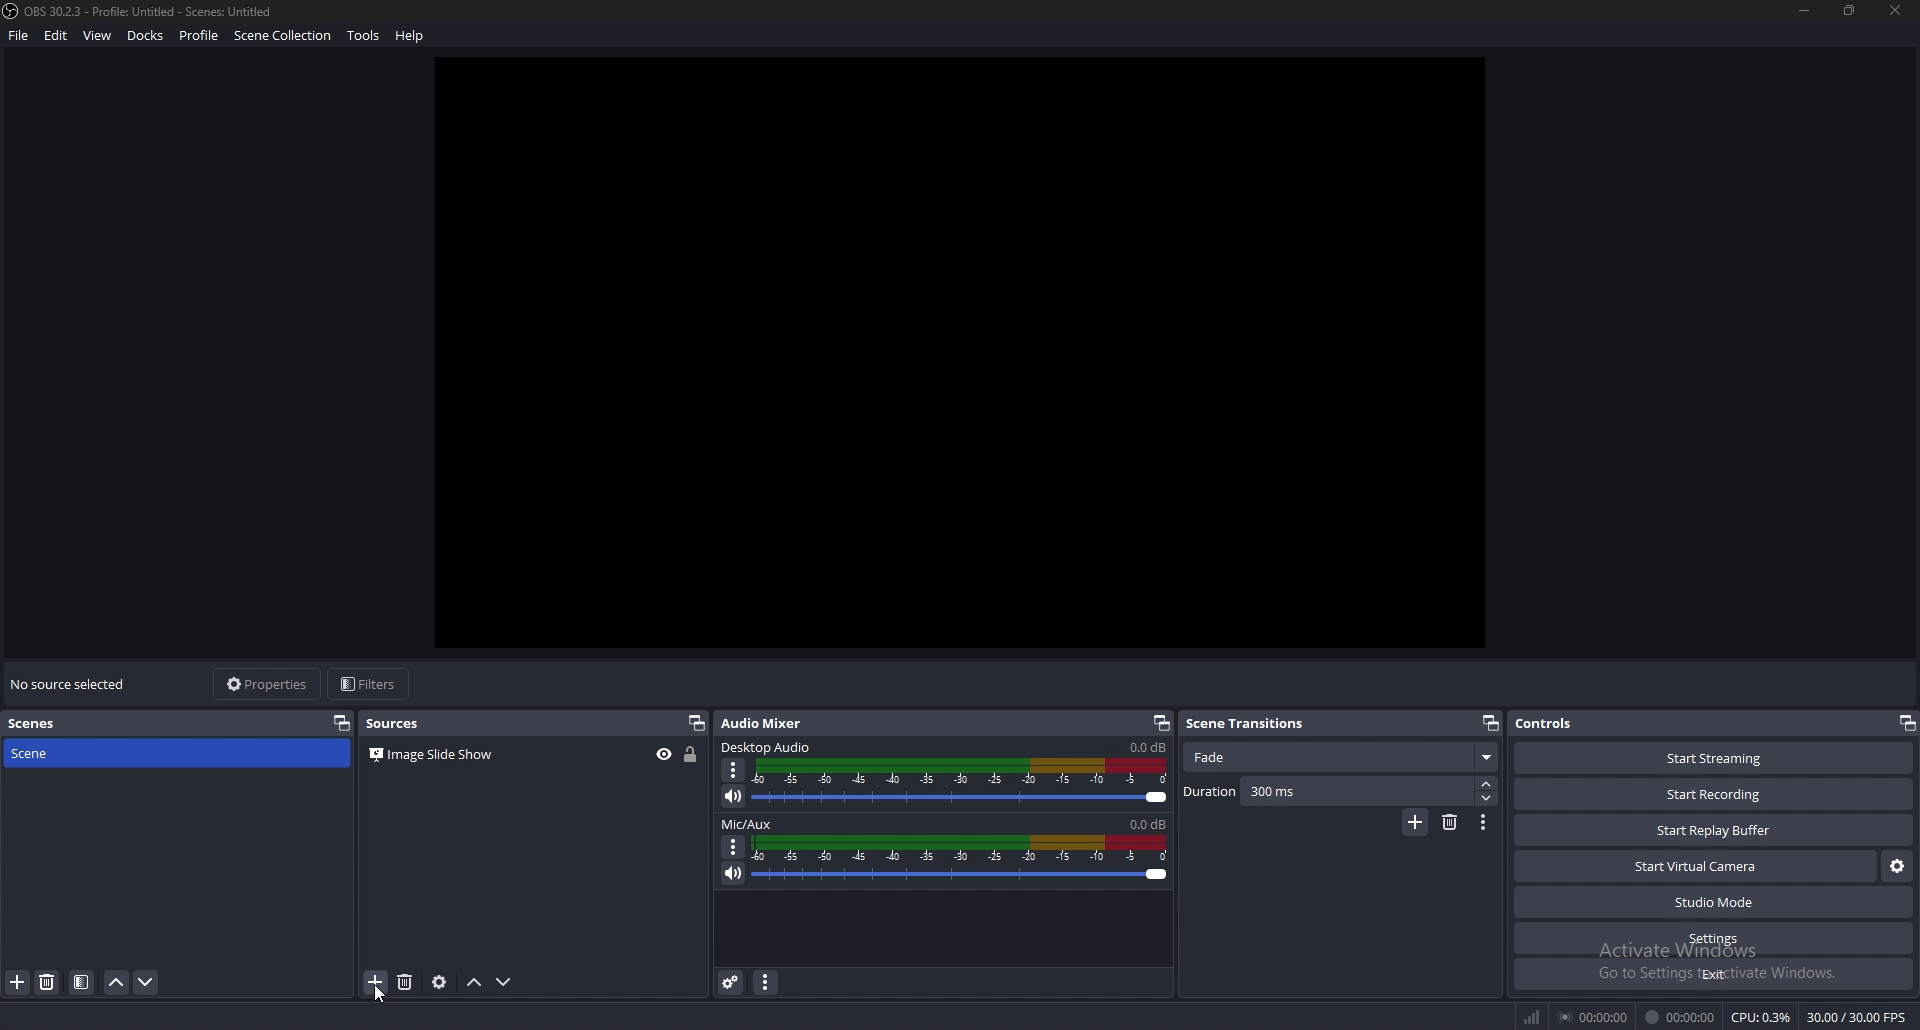  What do you see at coordinates (407, 981) in the screenshot?
I see `remove source` at bounding box center [407, 981].